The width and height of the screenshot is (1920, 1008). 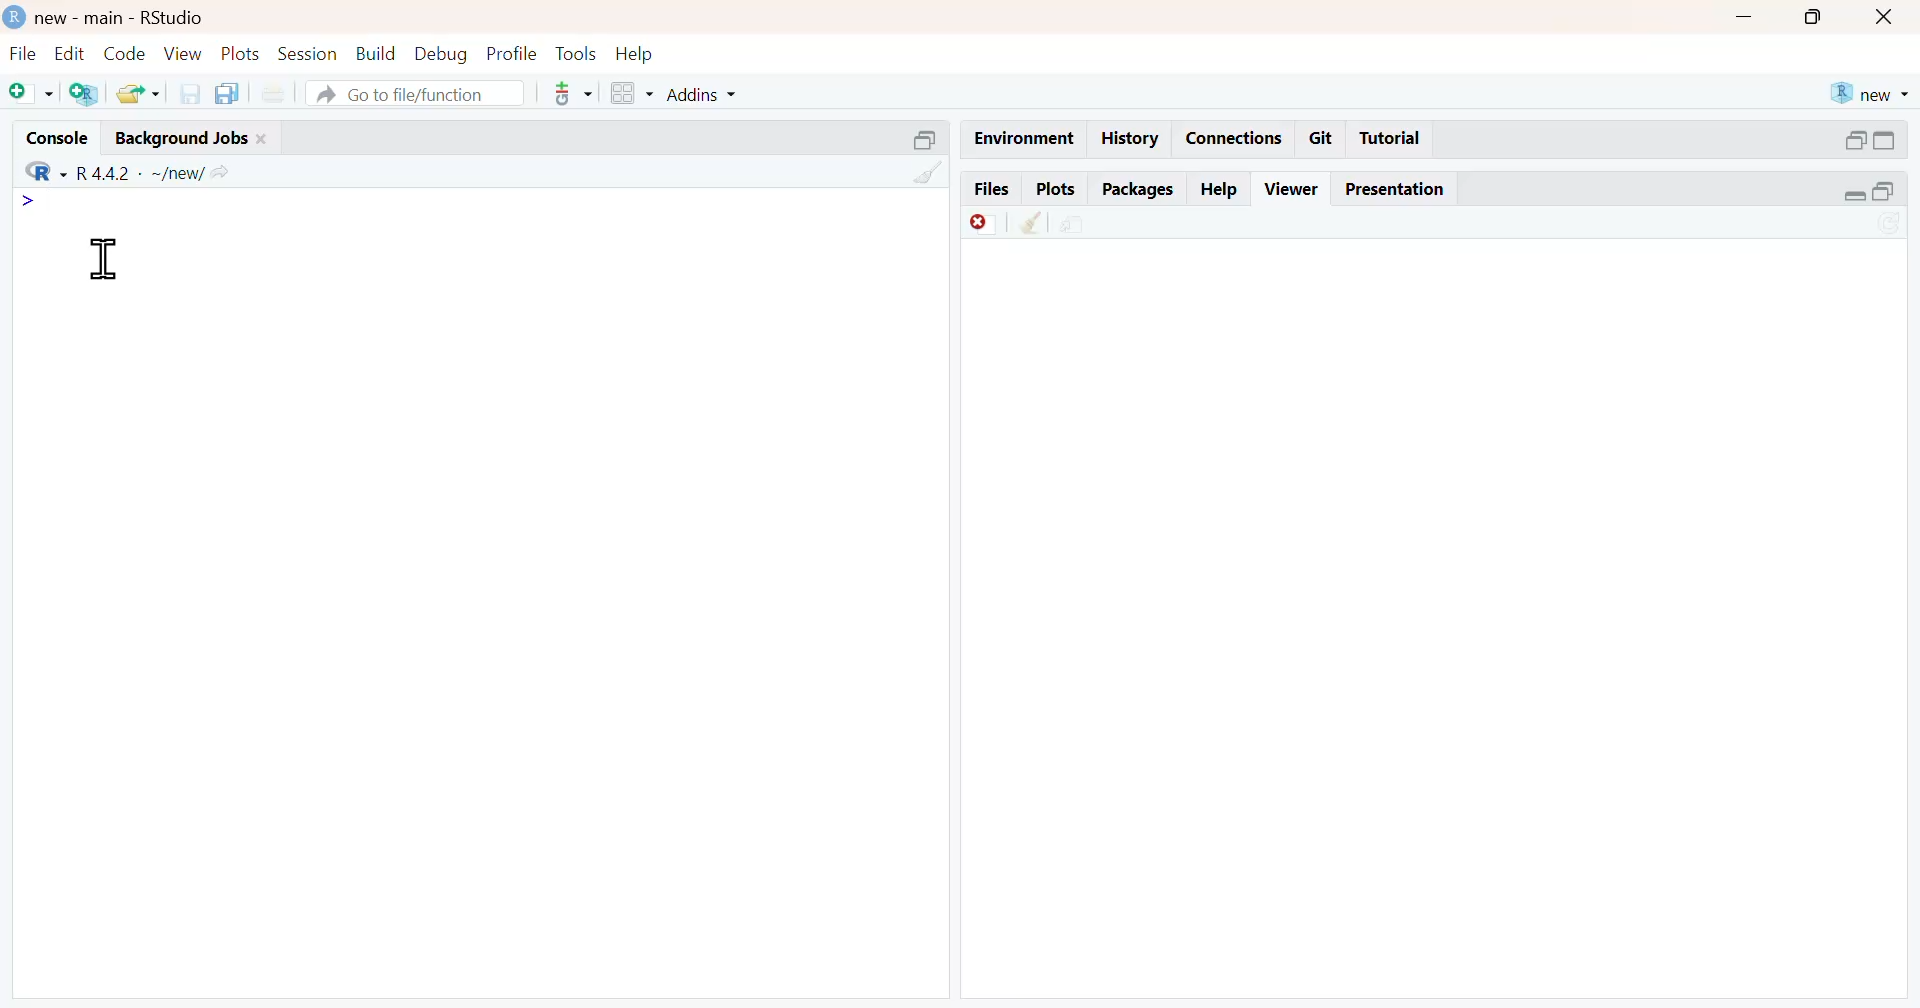 What do you see at coordinates (1401, 191) in the screenshot?
I see `presentation` at bounding box center [1401, 191].